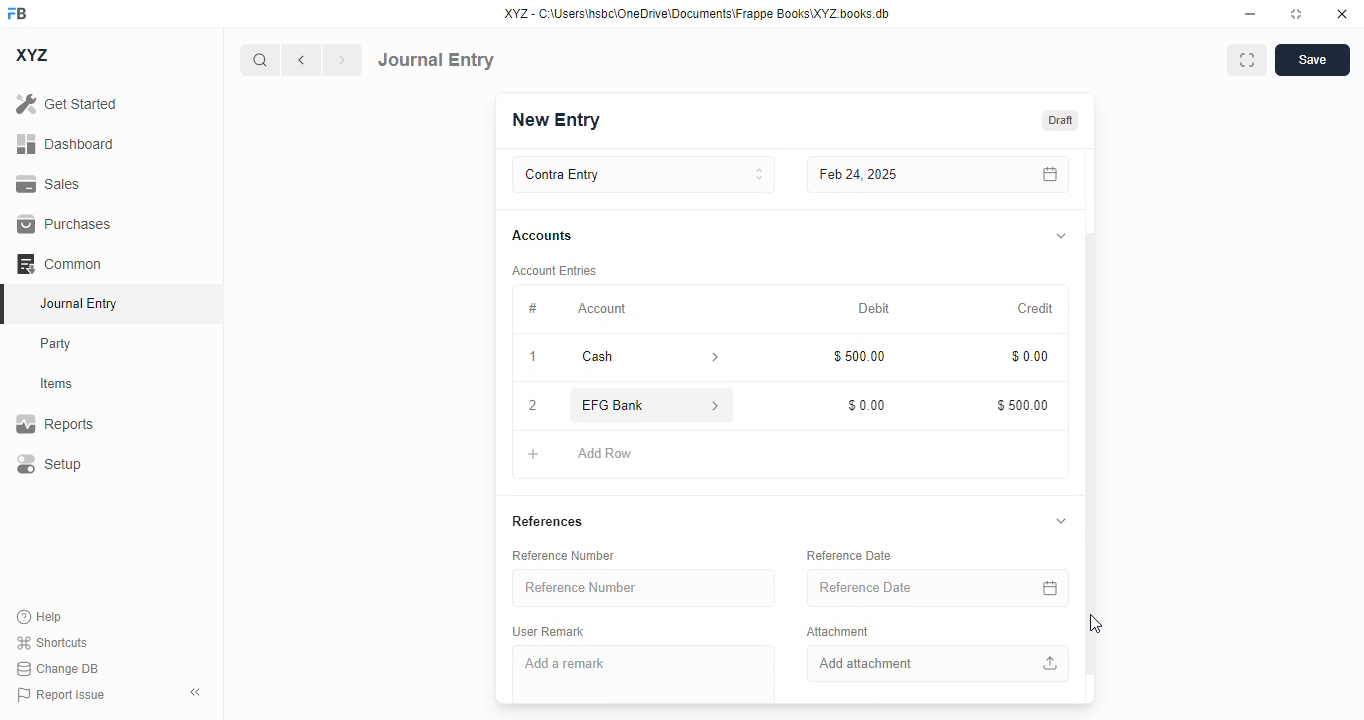 Image resolution: width=1364 pixels, height=720 pixels. Describe the element at coordinates (858, 356) in the screenshot. I see `$500.00 ` at that location.